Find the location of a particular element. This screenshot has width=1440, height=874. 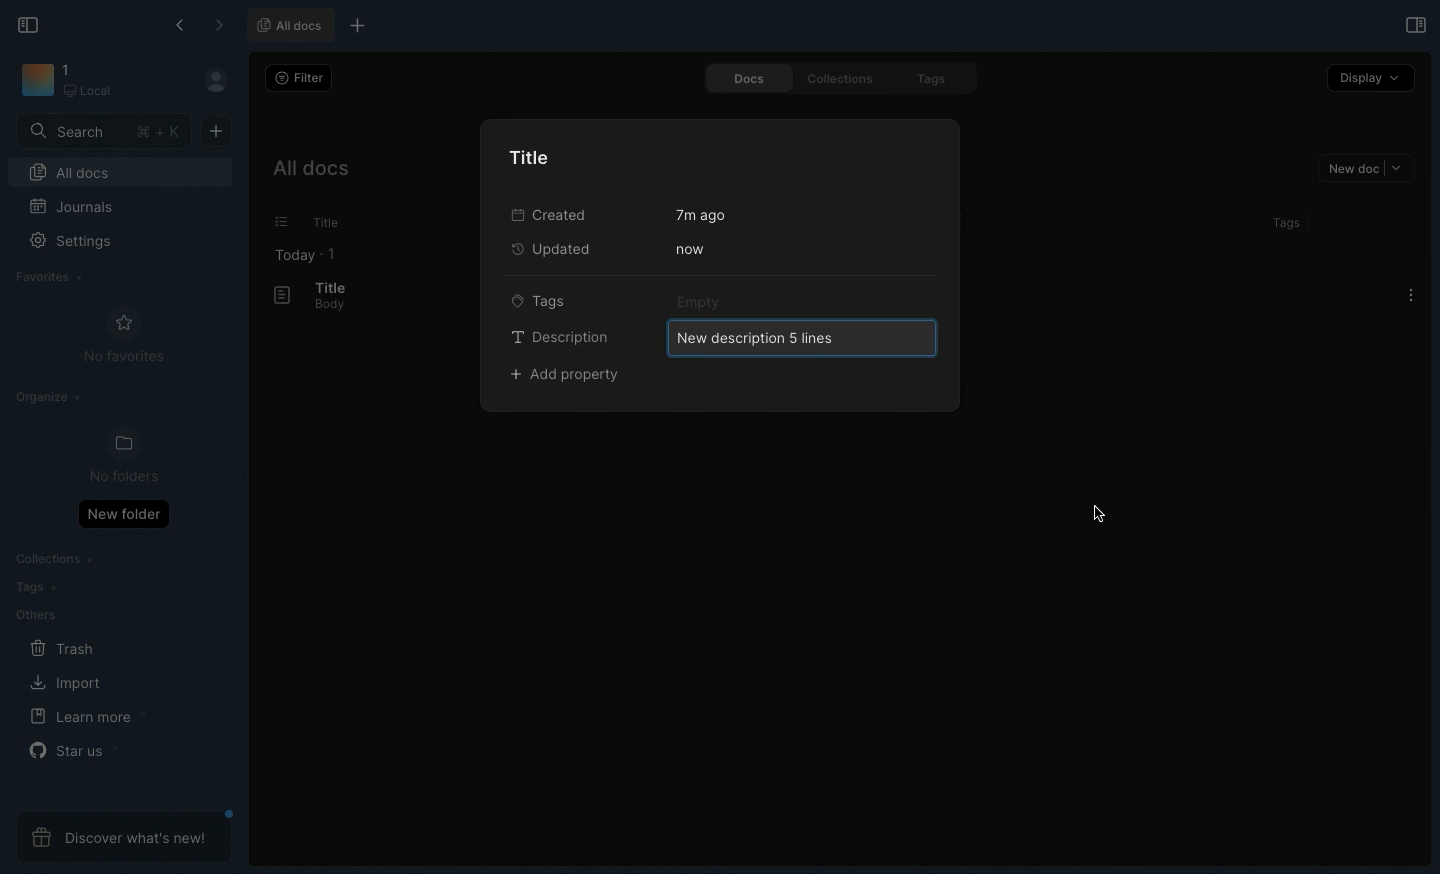

Discover what's new is located at coordinates (124, 837).